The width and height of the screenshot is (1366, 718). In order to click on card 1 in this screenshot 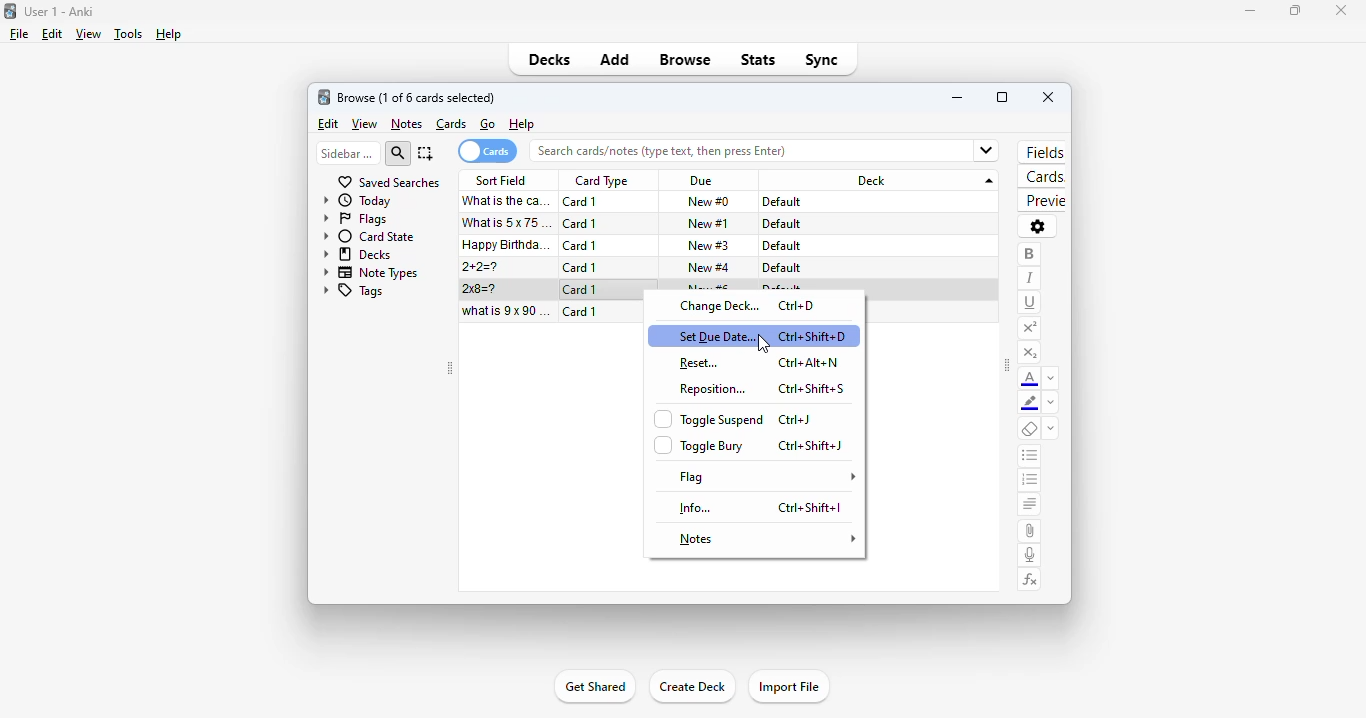, I will do `click(581, 202)`.